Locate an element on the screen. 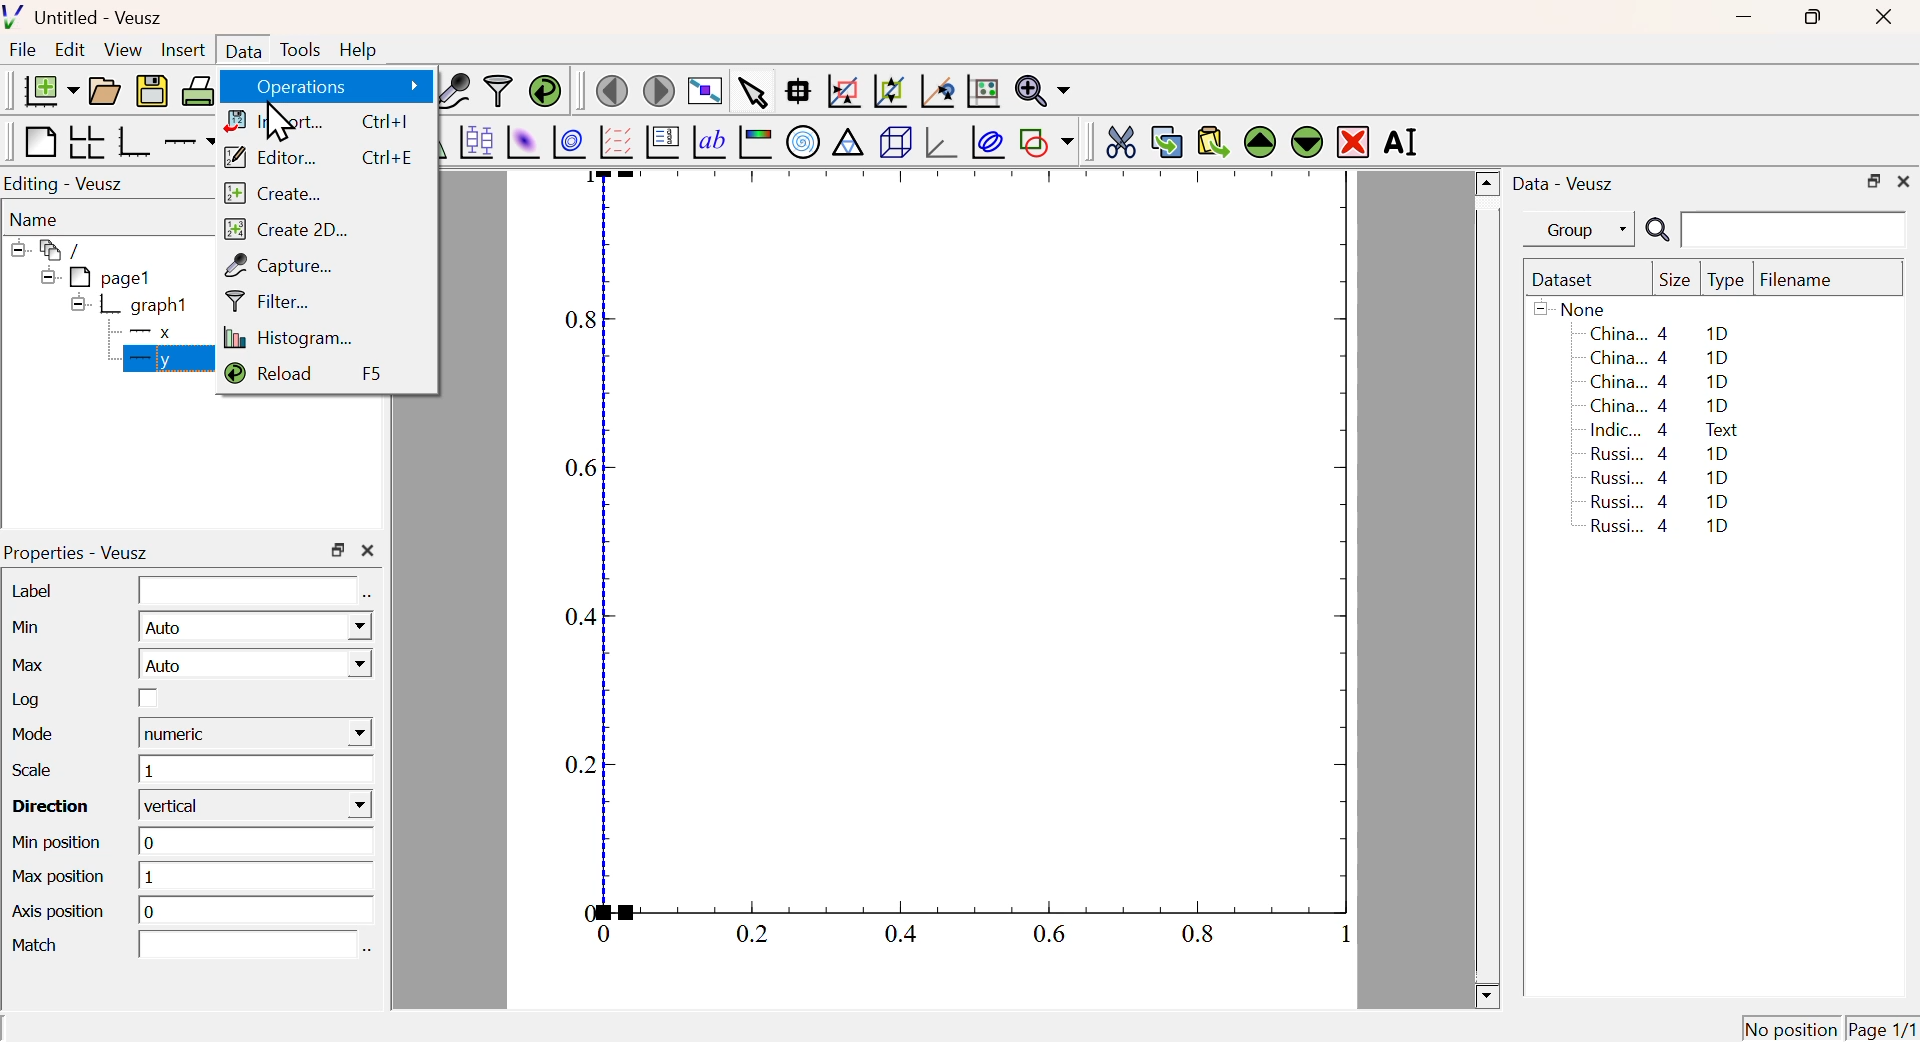 This screenshot has height=1042, width=1920. Restore Down is located at coordinates (338, 550).